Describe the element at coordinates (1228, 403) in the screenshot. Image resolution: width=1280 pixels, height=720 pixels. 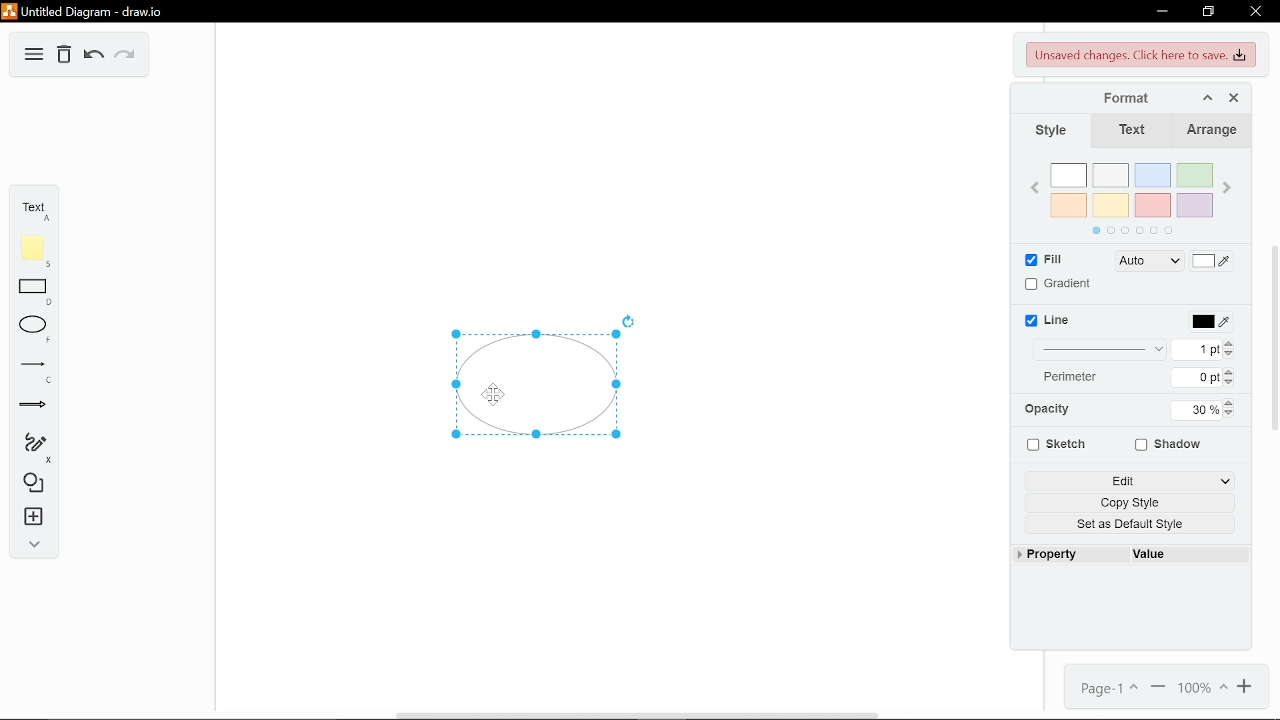
I see `Increase opactiy` at that location.